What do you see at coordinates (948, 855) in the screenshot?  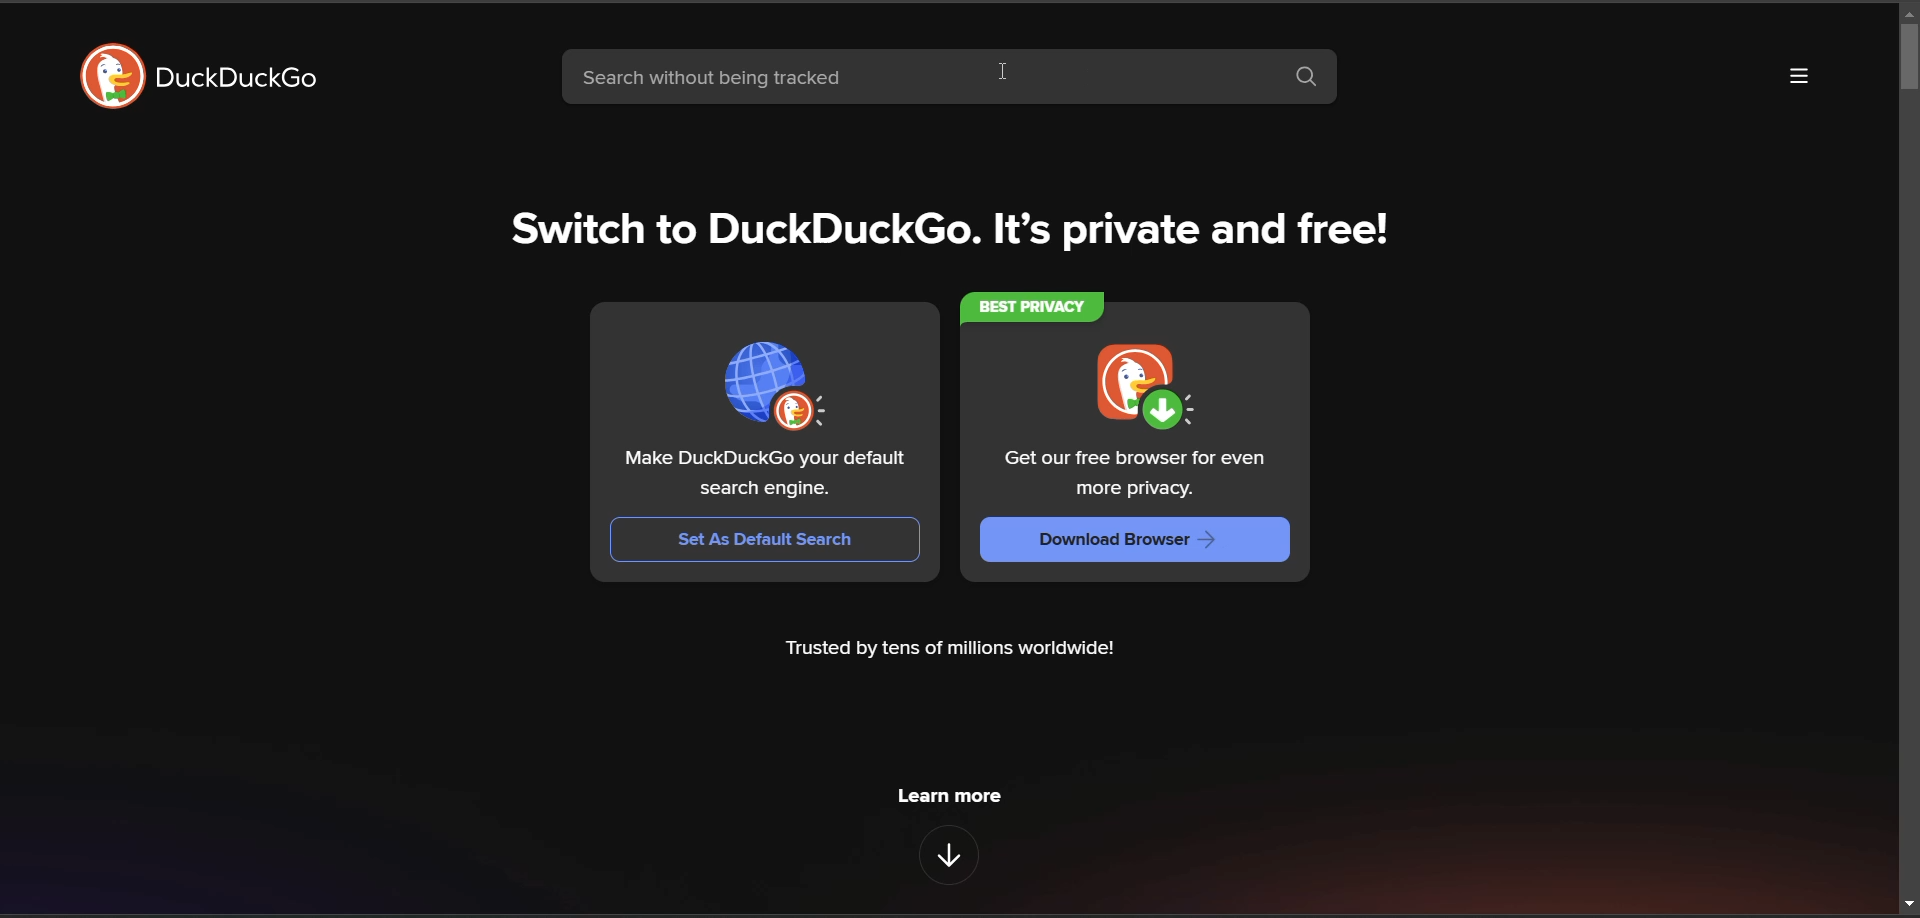 I see `features` at bounding box center [948, 855].